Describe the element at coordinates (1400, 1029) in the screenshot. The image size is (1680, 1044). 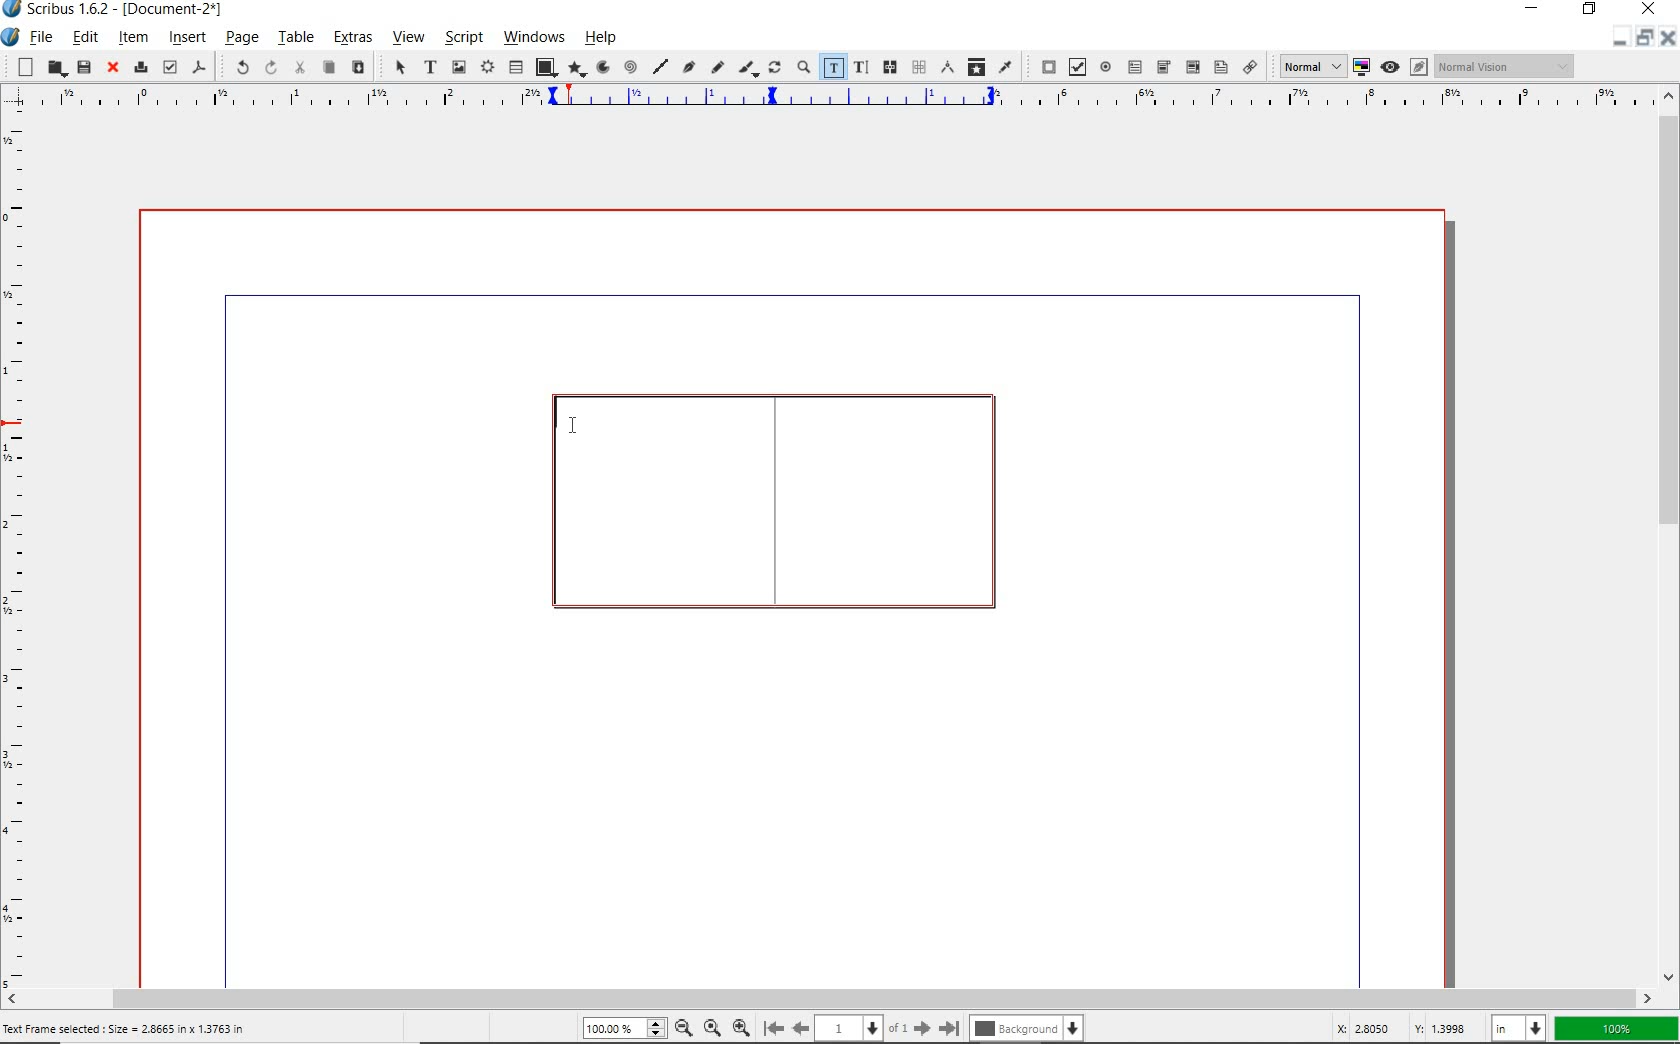
I see `coordinates` at that location.